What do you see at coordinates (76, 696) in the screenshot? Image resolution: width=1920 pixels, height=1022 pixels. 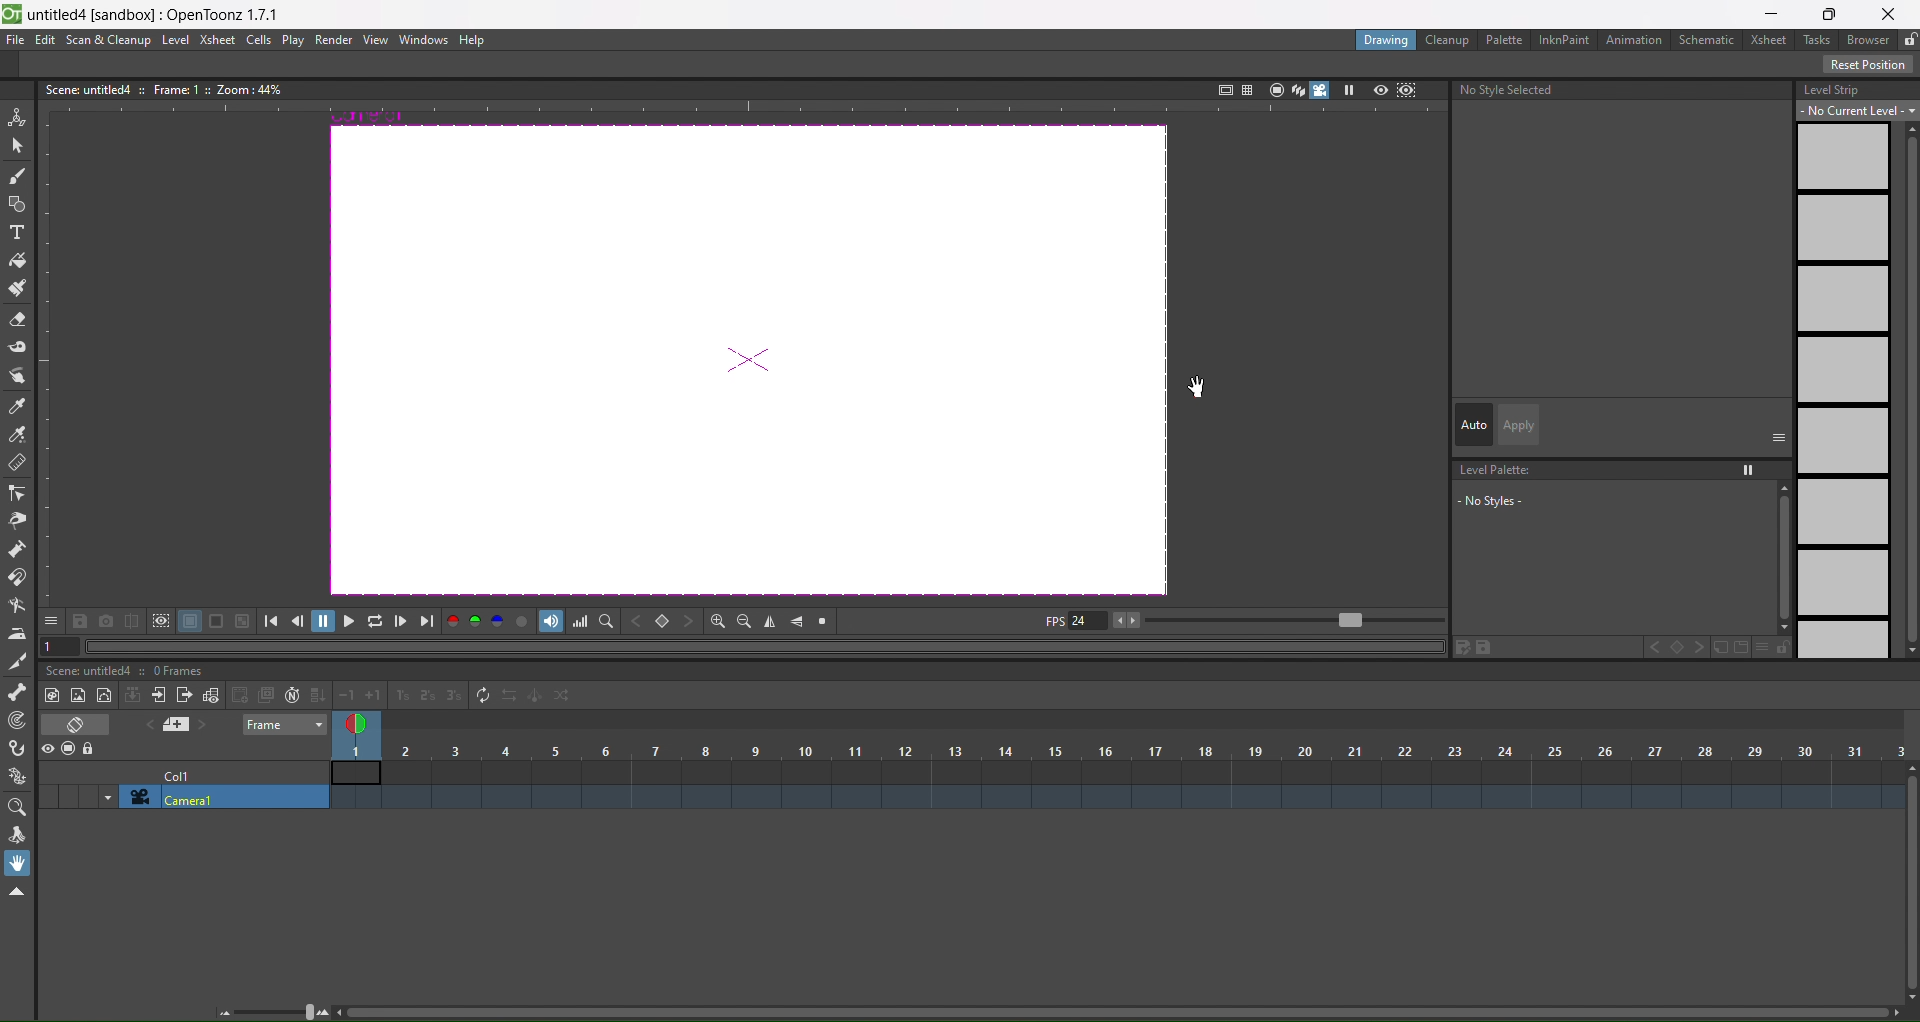 I see `ew raster level` at bounding box center [76, 696].